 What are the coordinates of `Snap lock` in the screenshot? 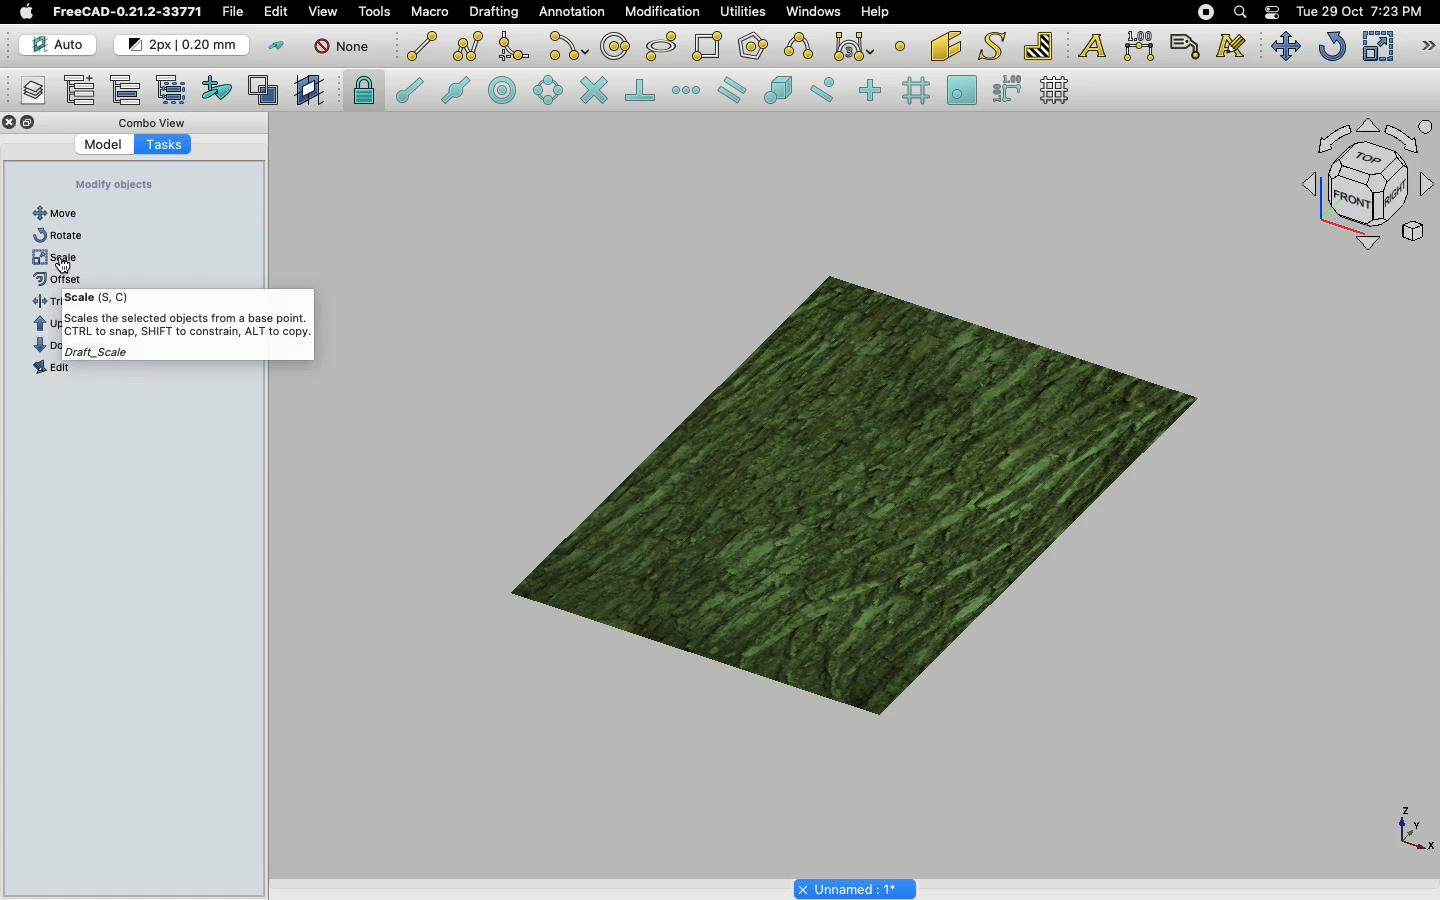 It's located at (364, 90).